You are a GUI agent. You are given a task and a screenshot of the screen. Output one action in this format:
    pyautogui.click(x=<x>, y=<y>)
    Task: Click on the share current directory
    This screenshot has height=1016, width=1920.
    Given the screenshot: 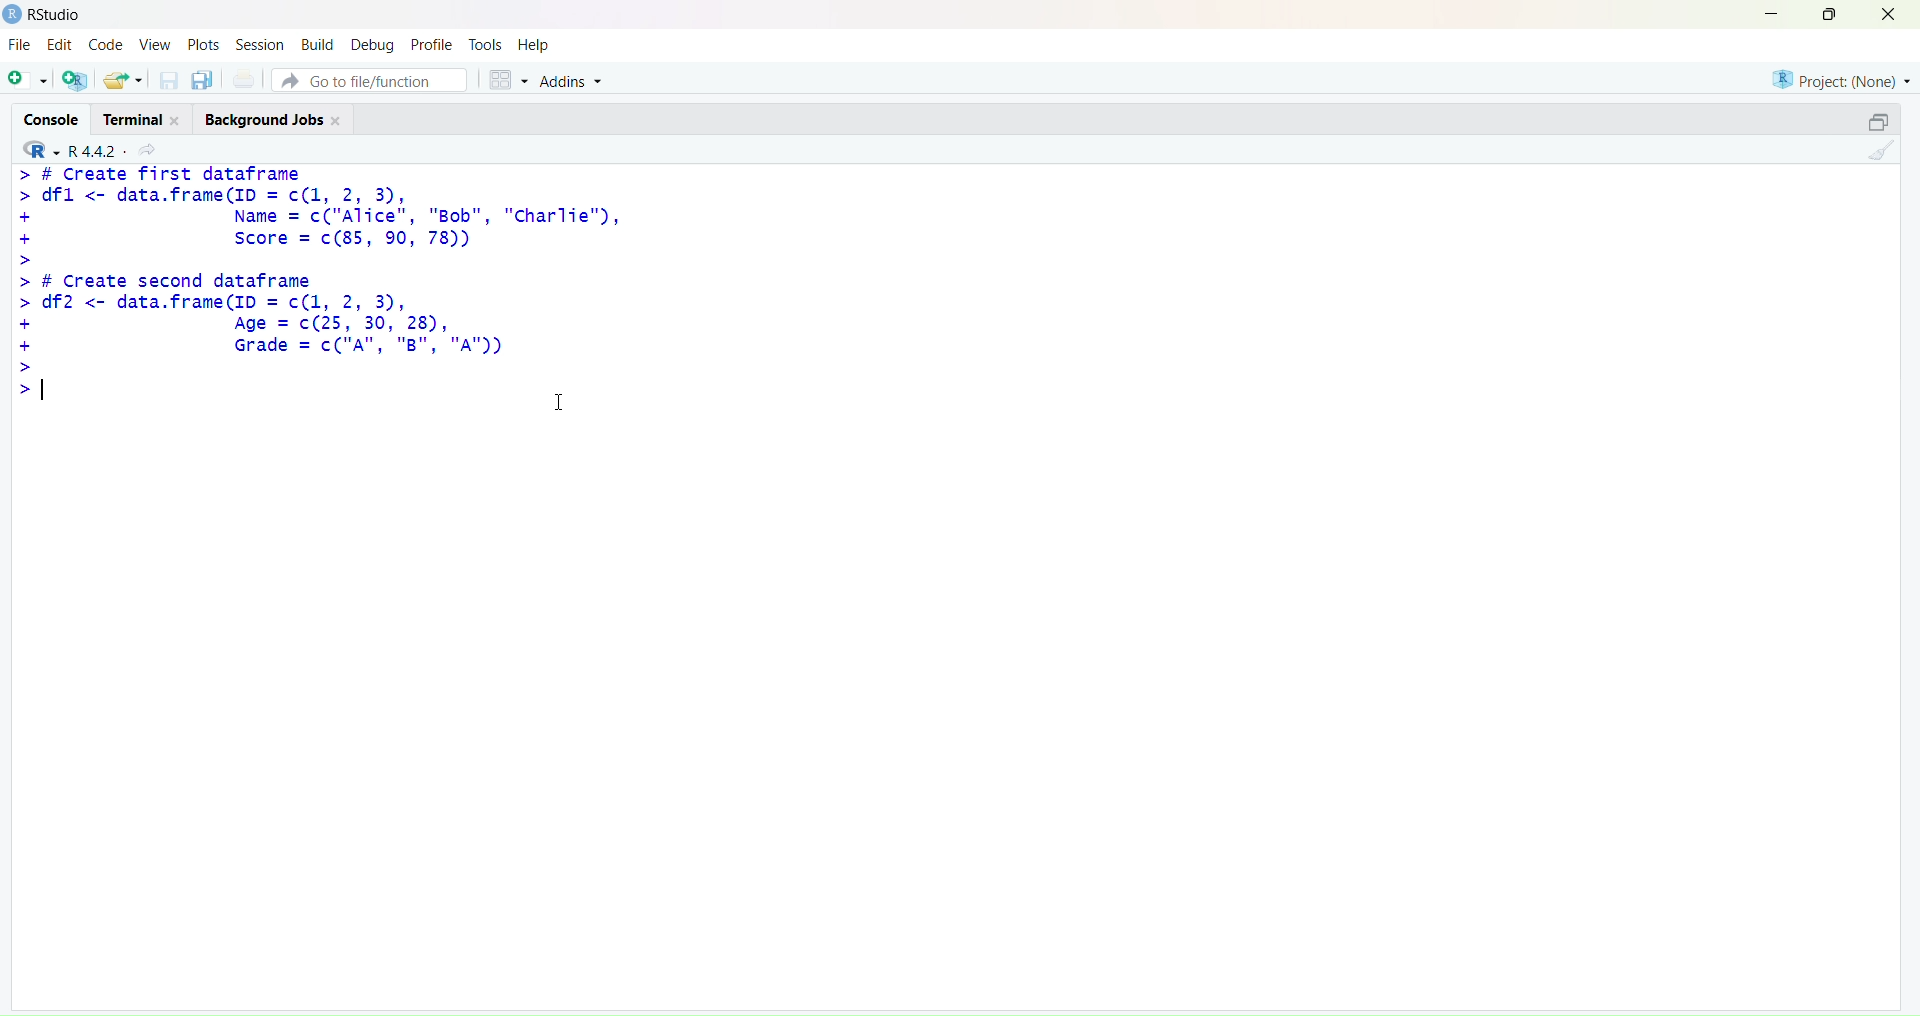 What is the action you would take?
    pyautogui.click(x=147, y=151)
    